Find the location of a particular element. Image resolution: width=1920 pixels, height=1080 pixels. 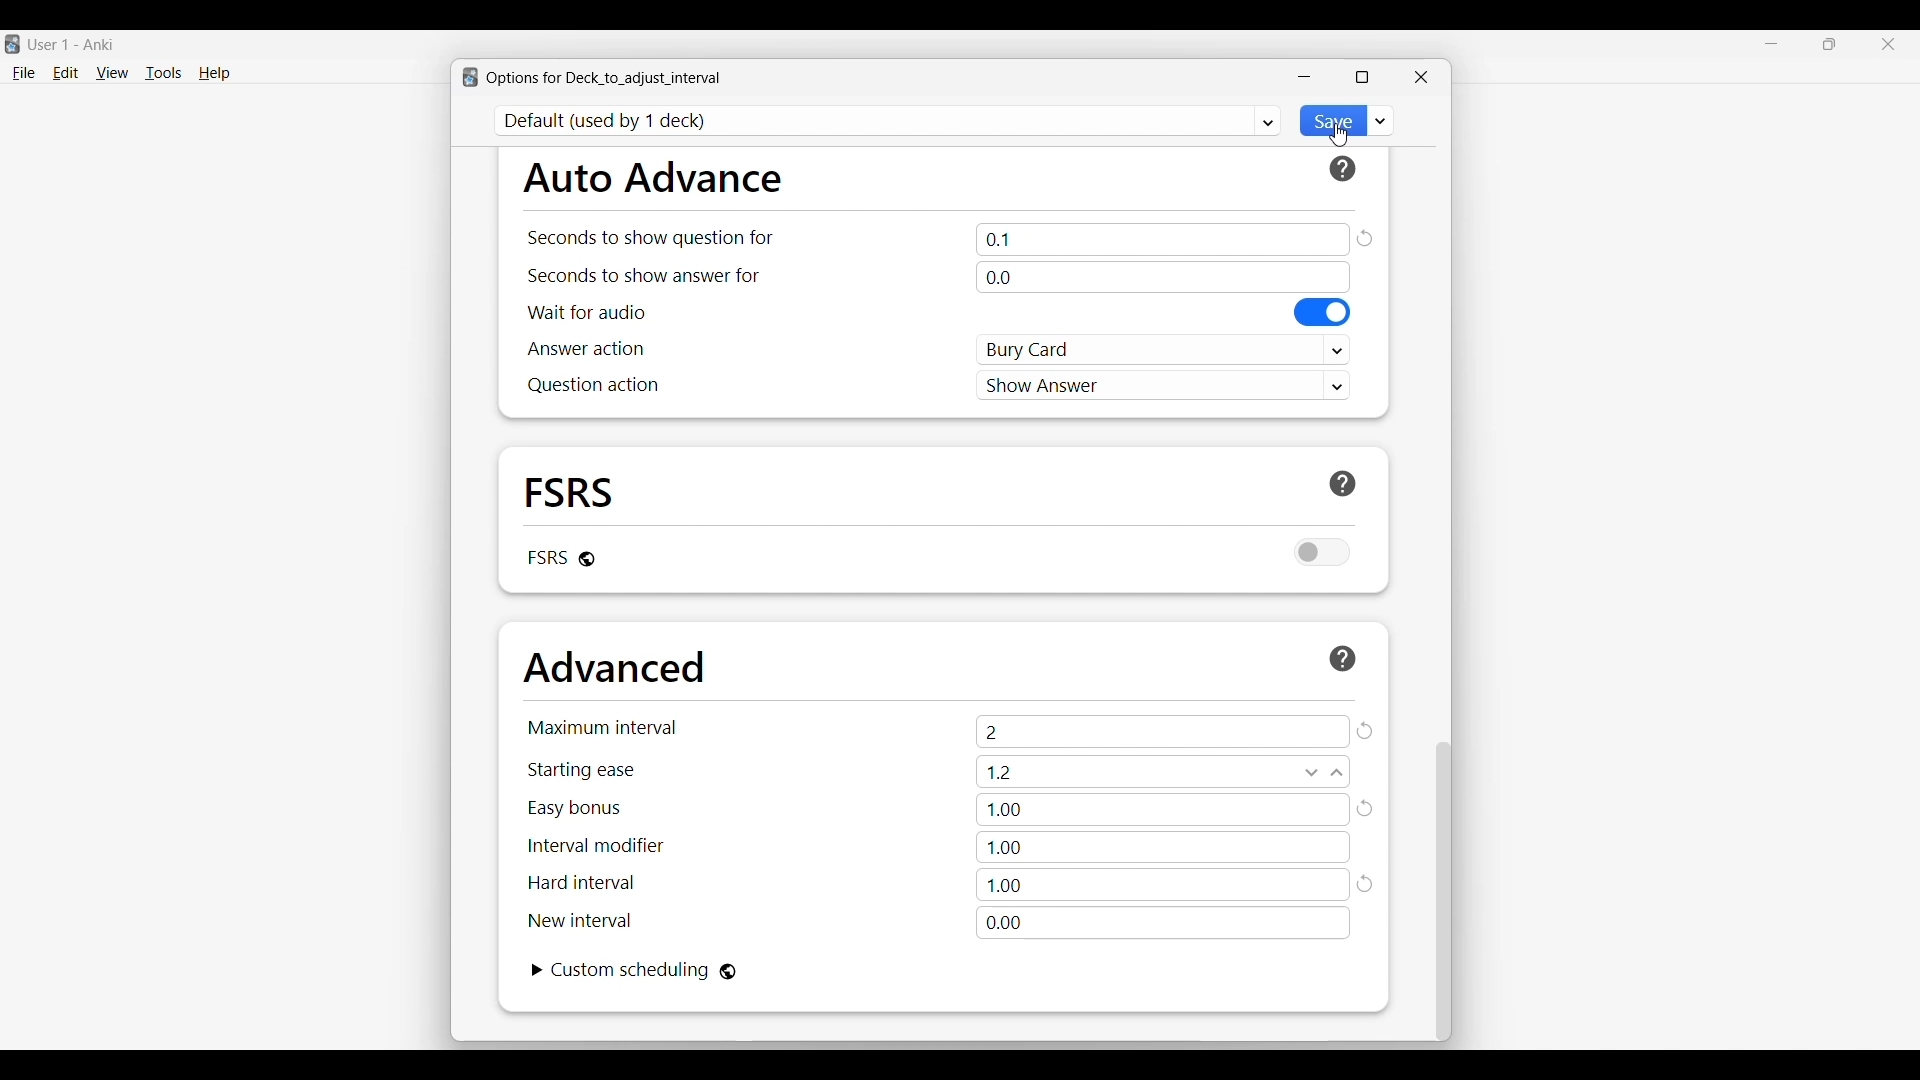

Auto Advance is located at coordinates (652, 177).